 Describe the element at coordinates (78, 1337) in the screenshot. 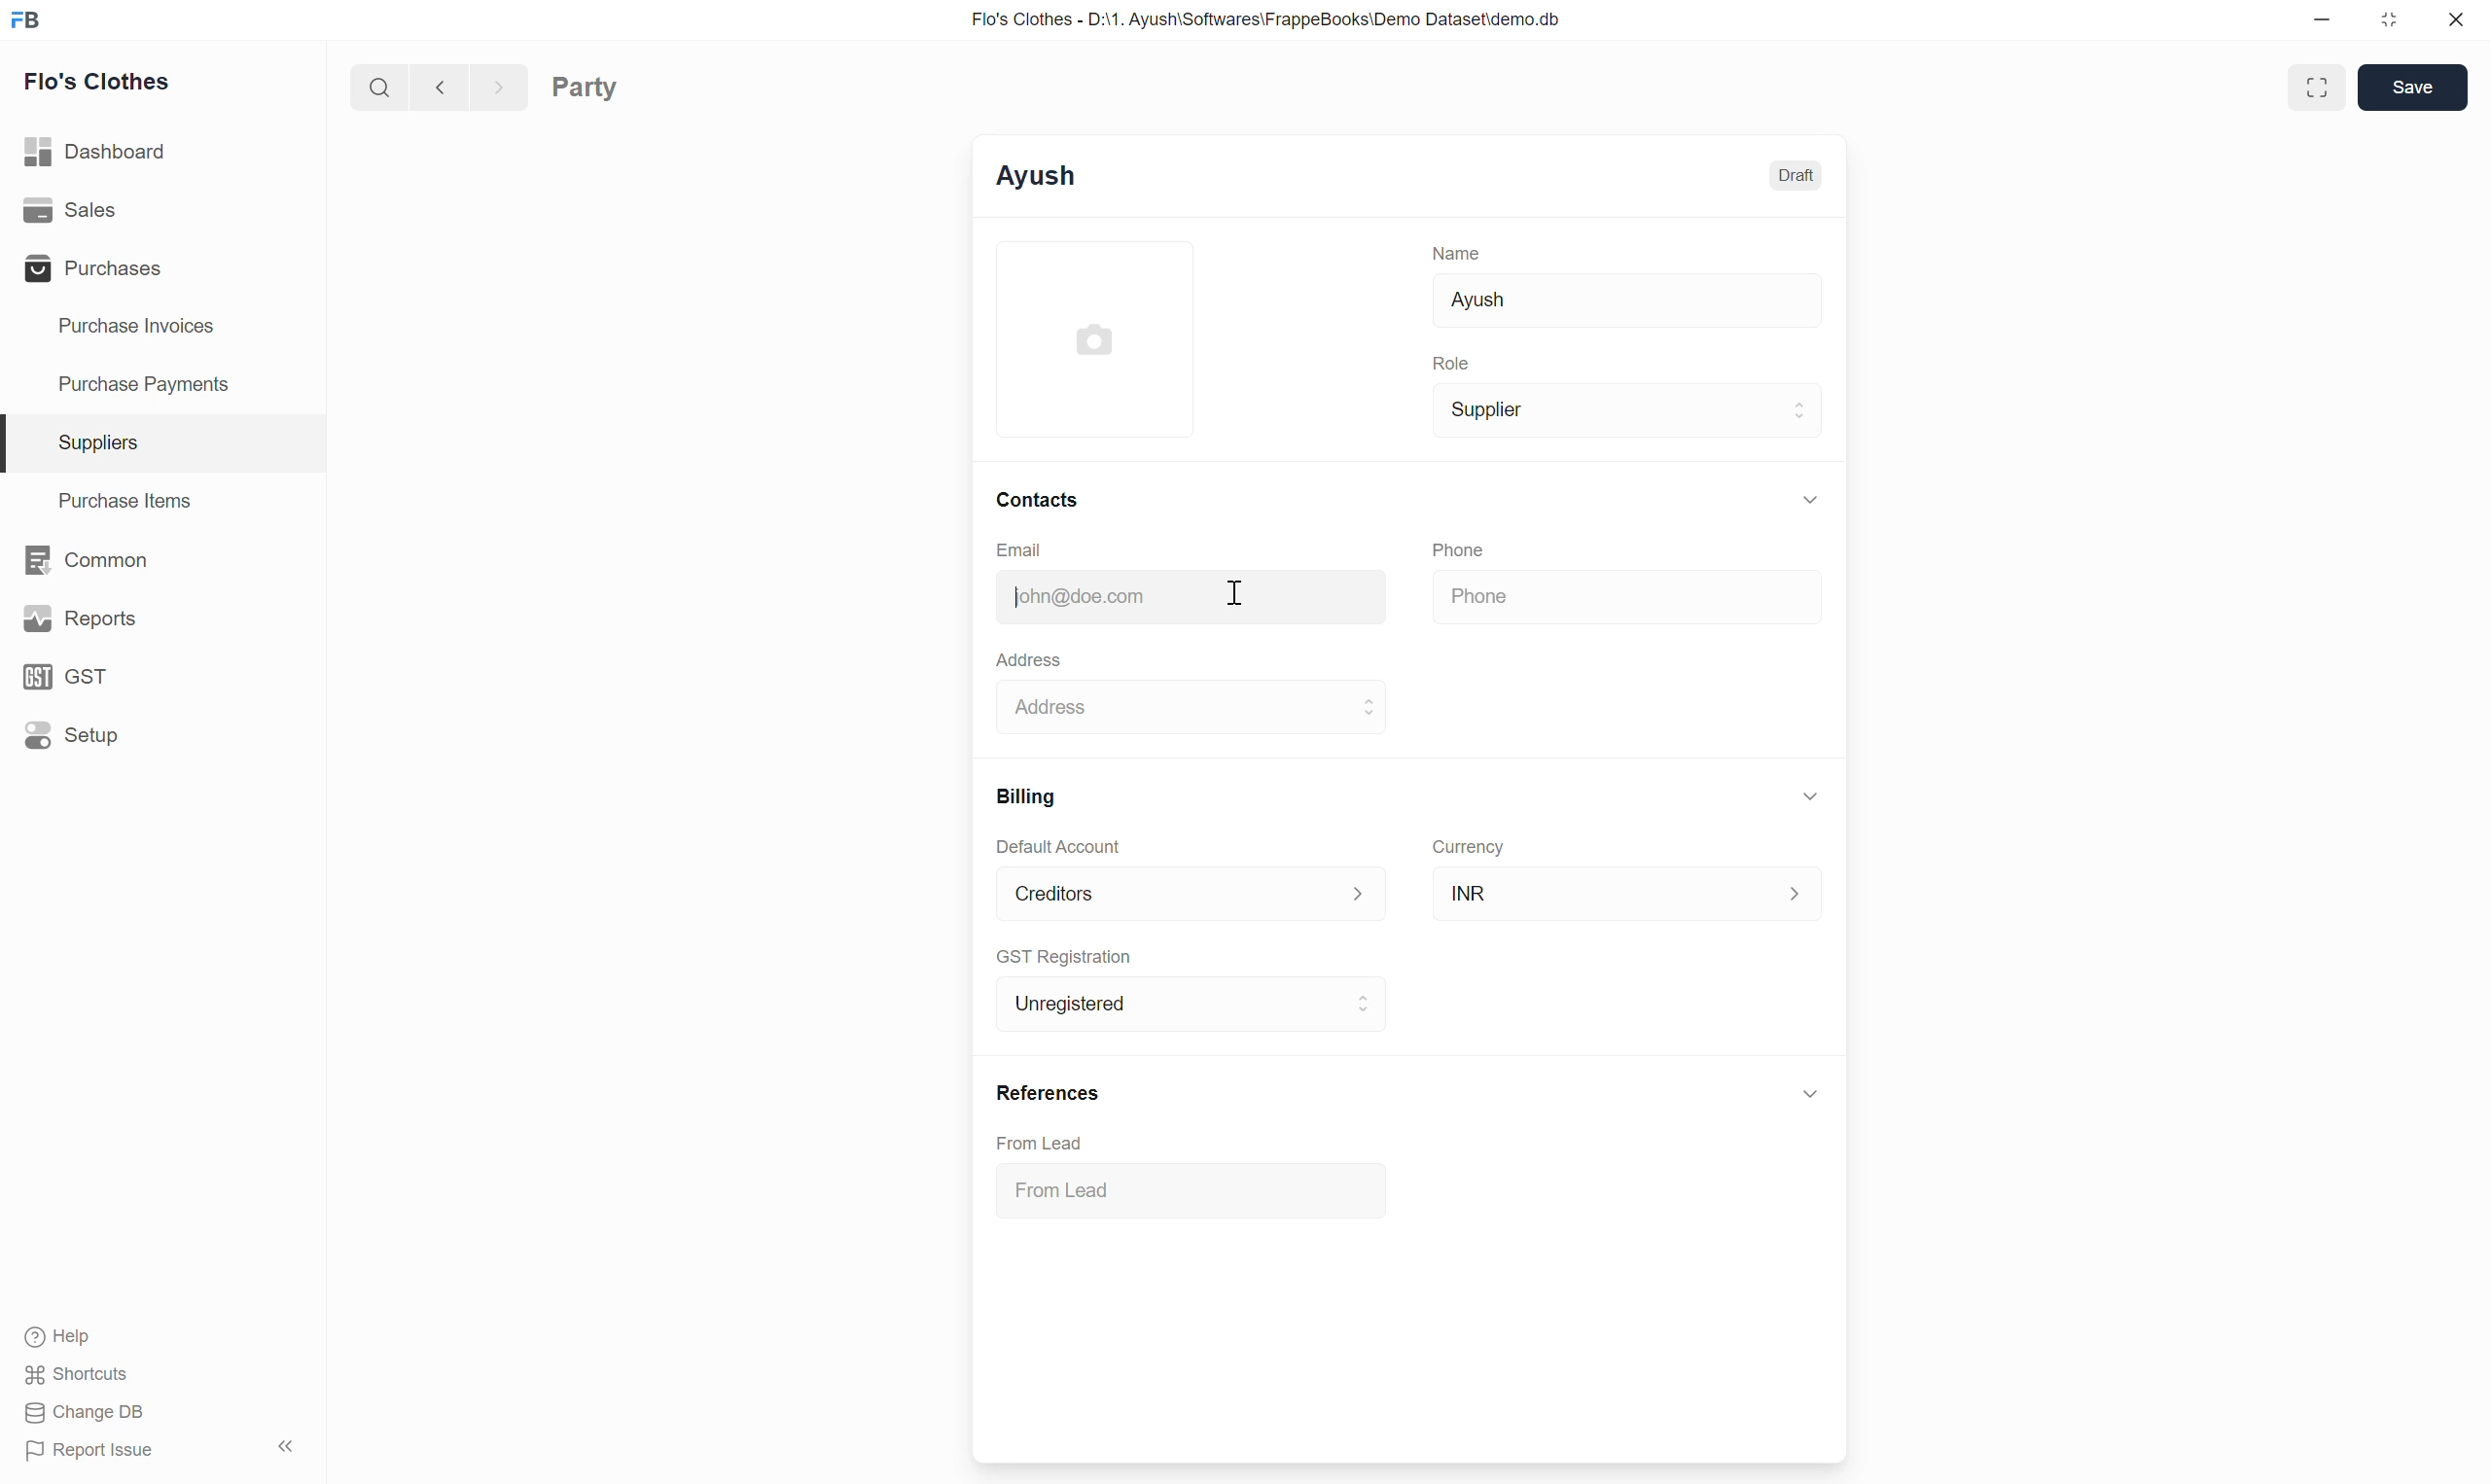

I see `Help` at that location.